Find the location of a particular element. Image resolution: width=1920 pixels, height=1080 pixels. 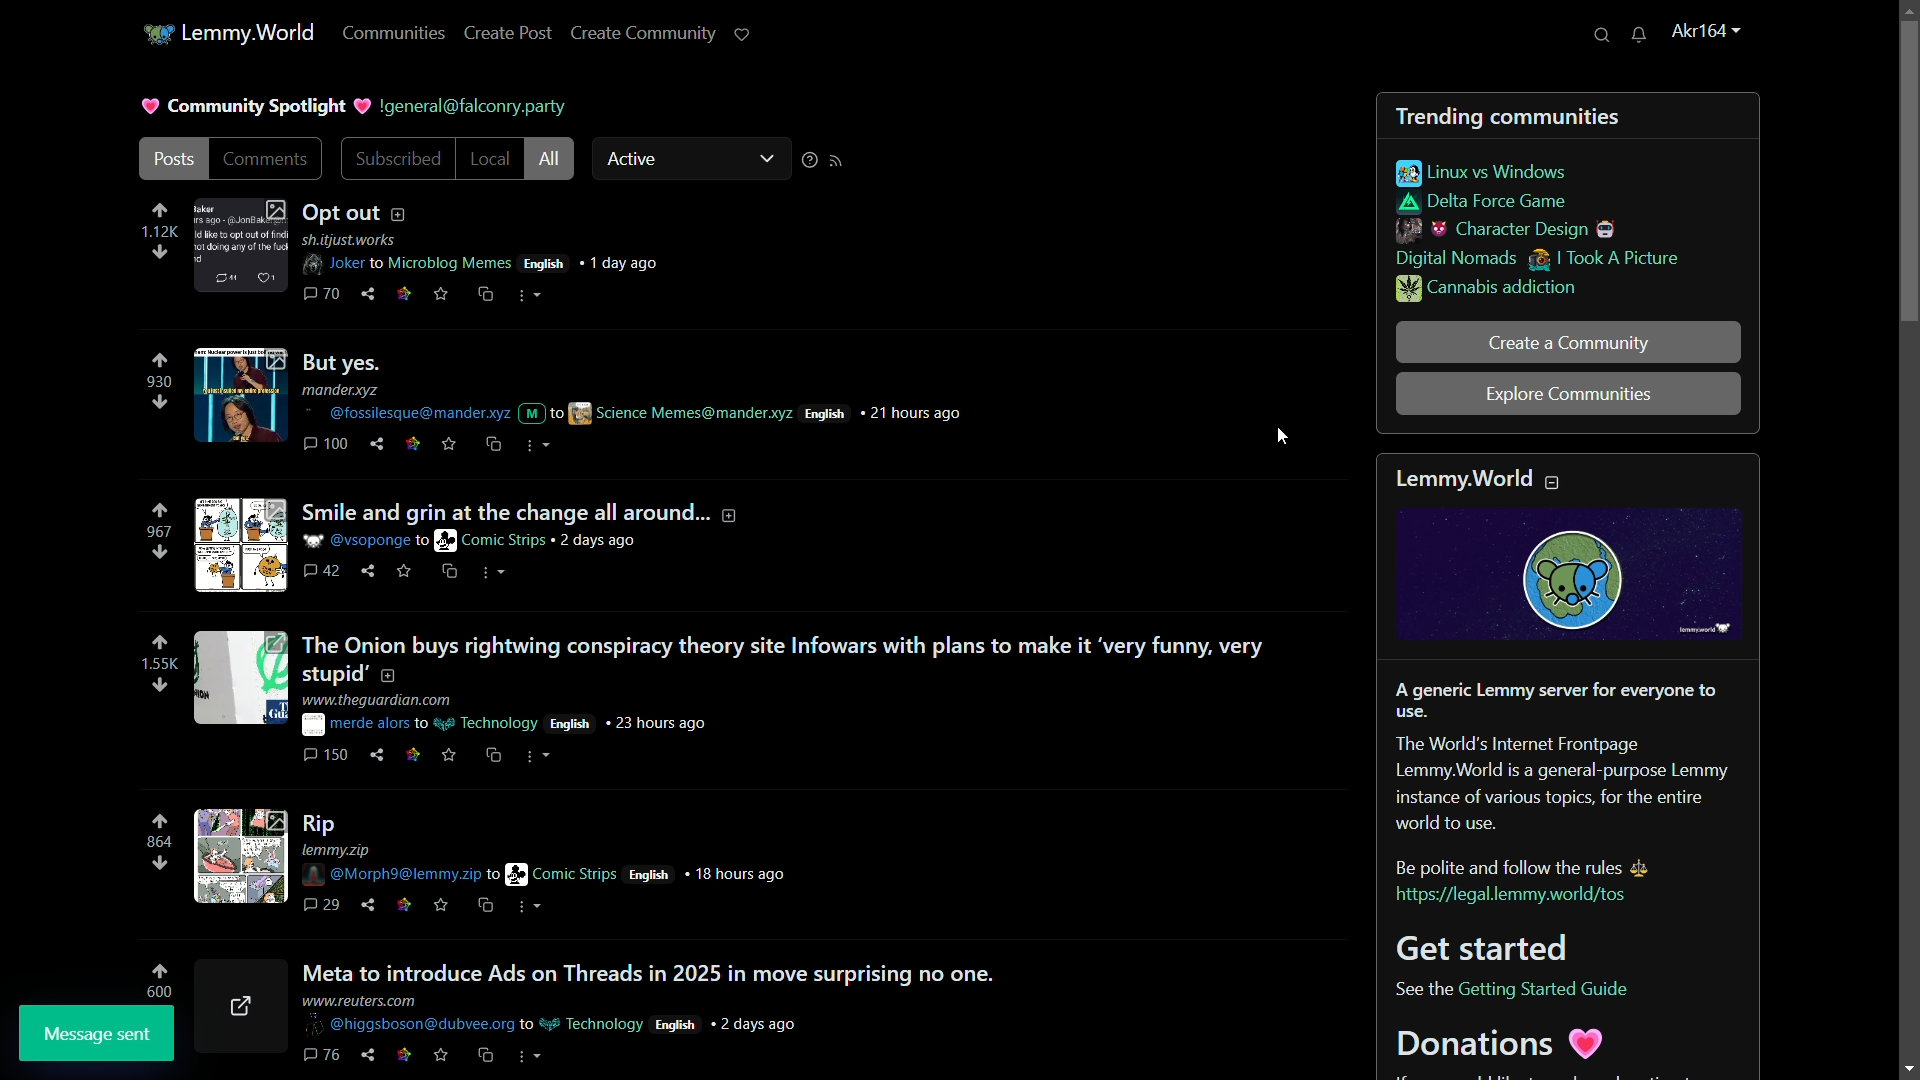

upvote is located at coordinates (160, 507).